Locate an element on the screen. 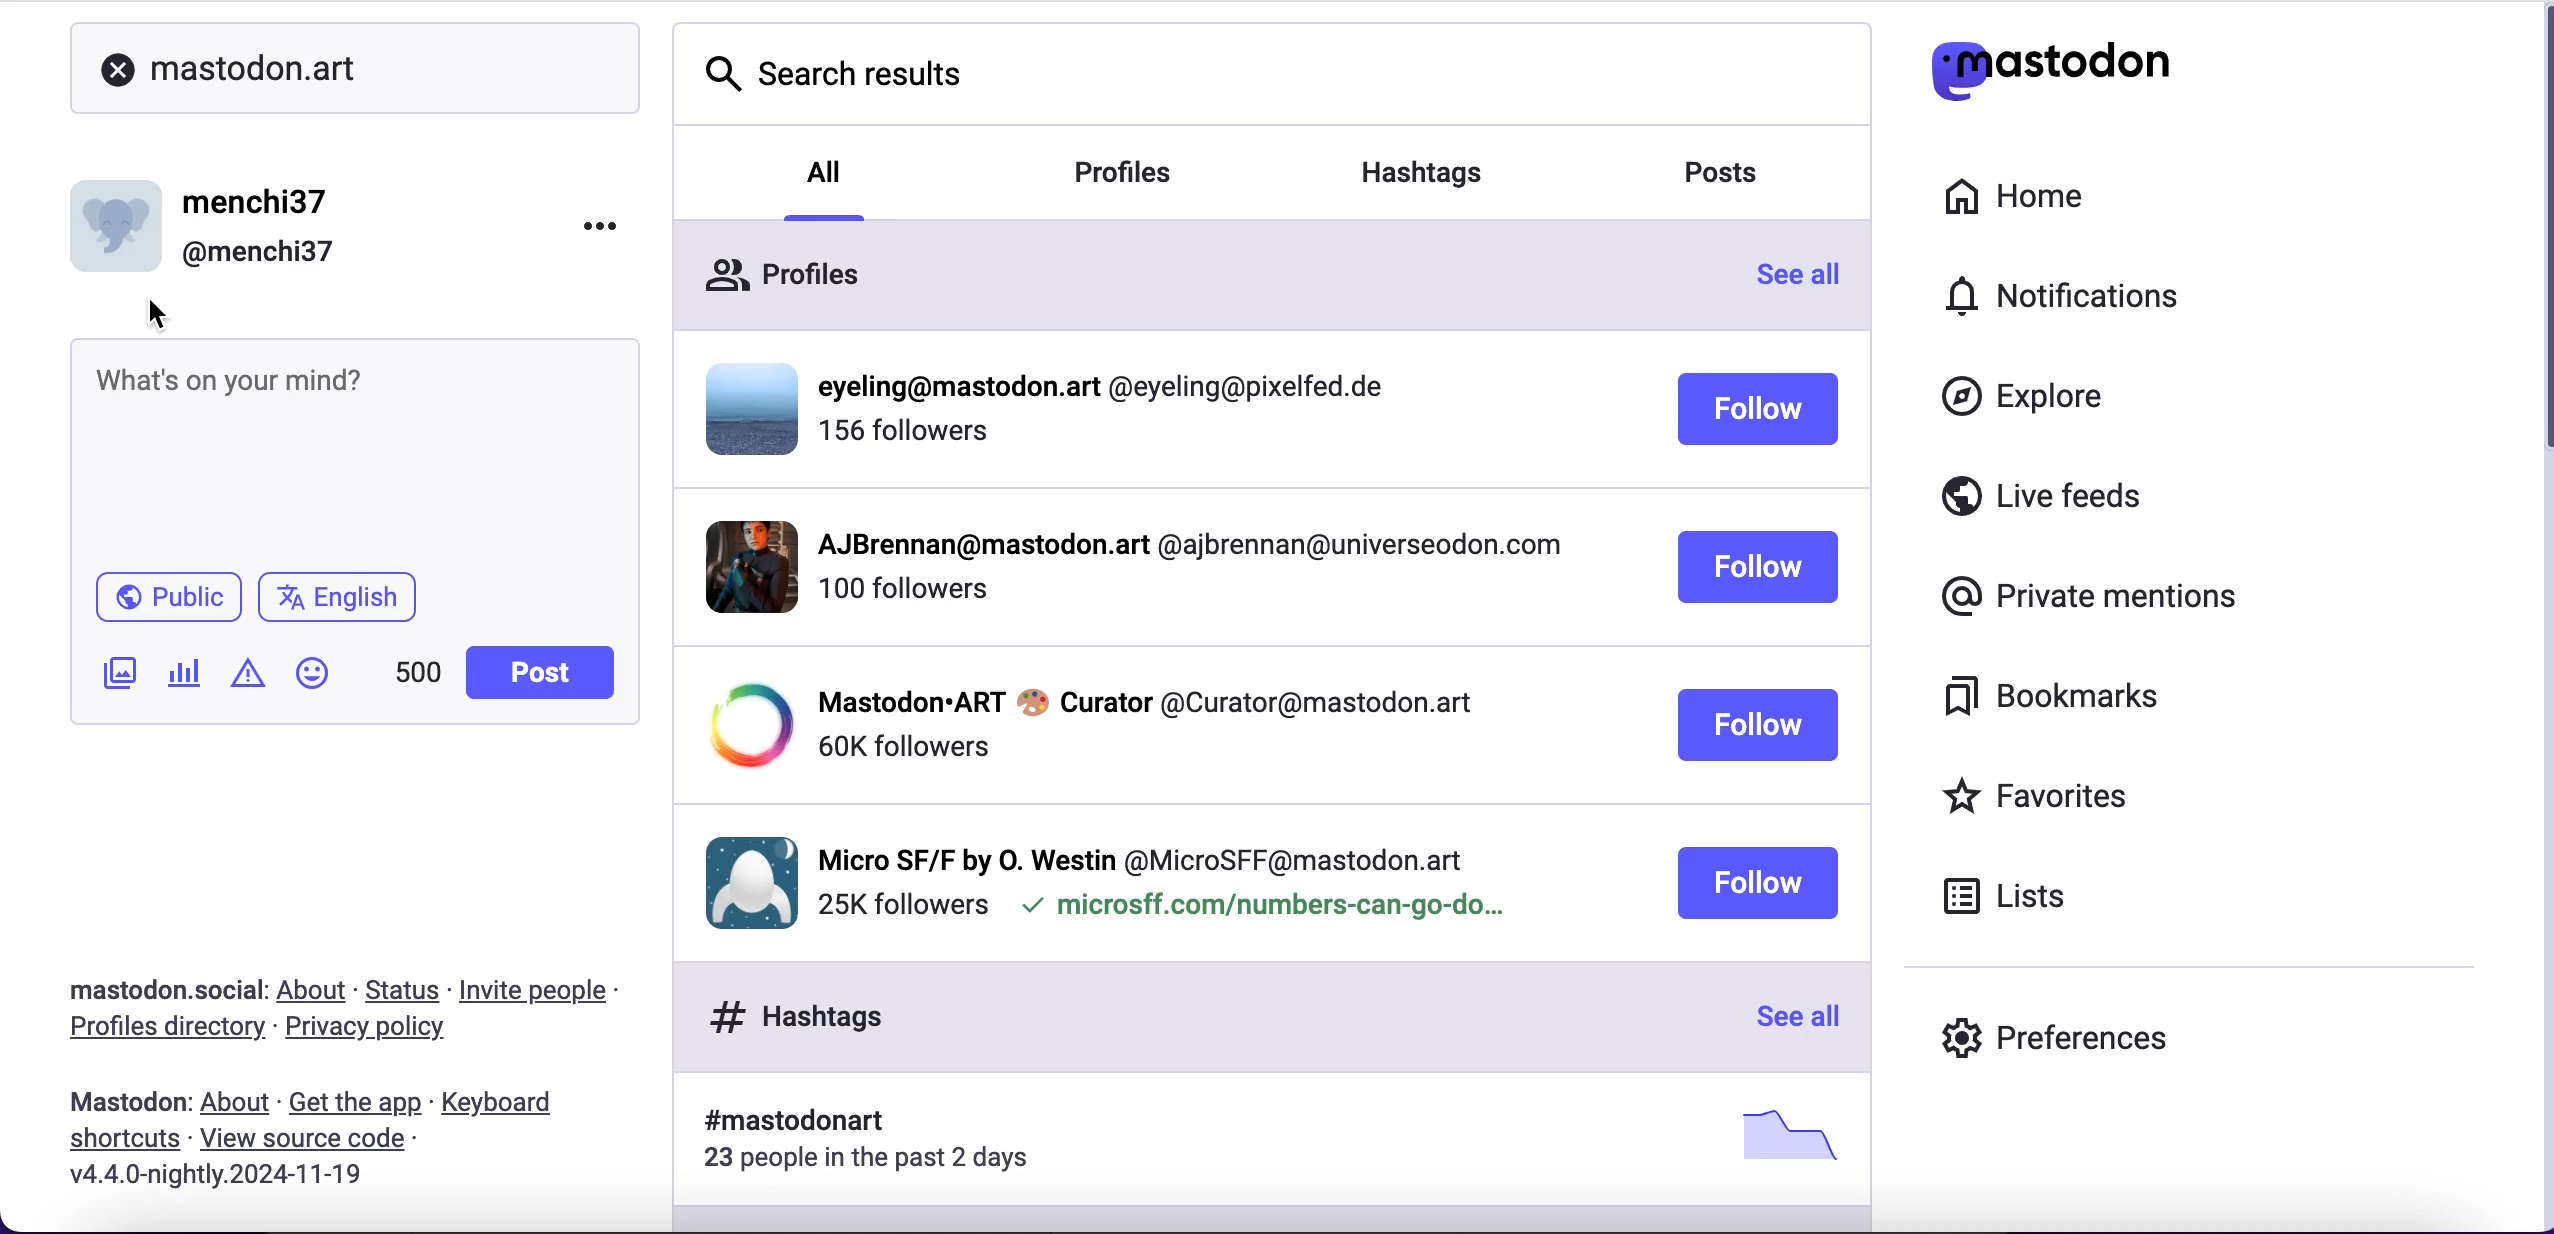 This screenshot has width=2554, height=1234. characters is located at coordinates (418, 675).